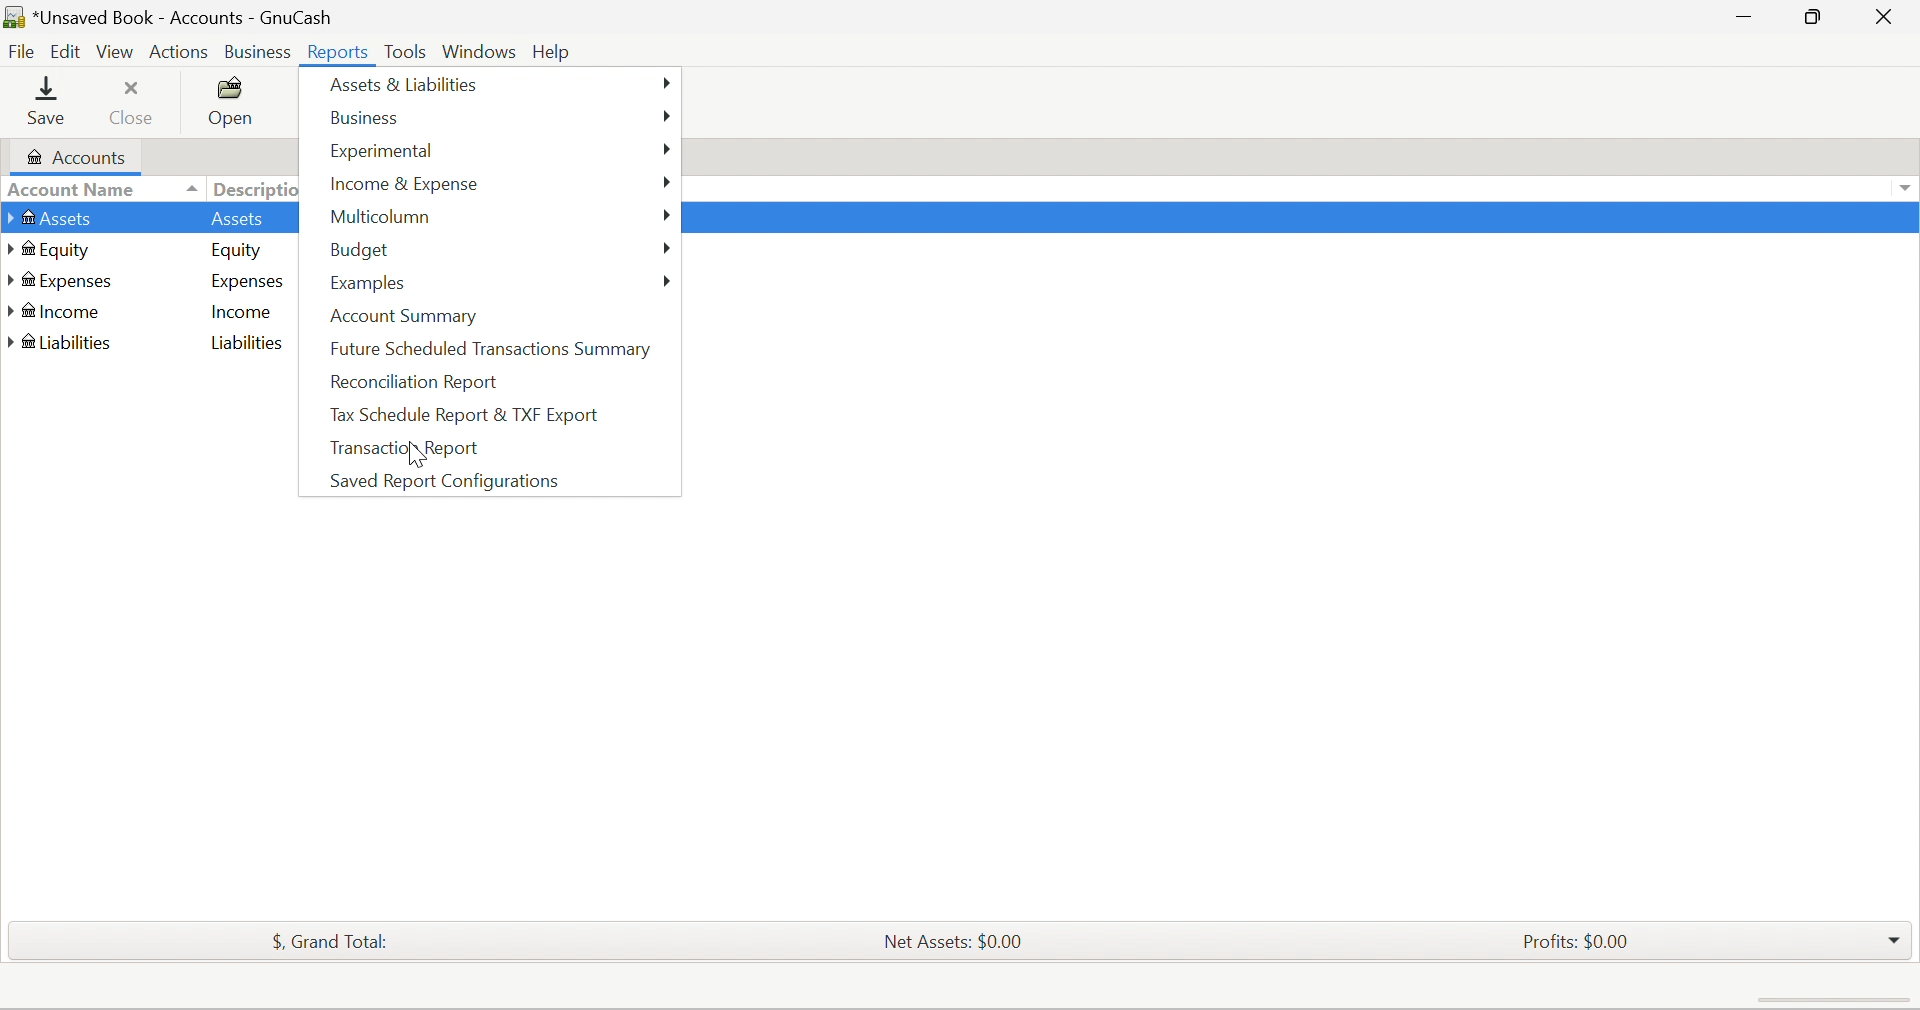 This screenshot has width=1920, height=1010. I want to click on Tax scheduled reports & TFX Export, so click(470, 414).